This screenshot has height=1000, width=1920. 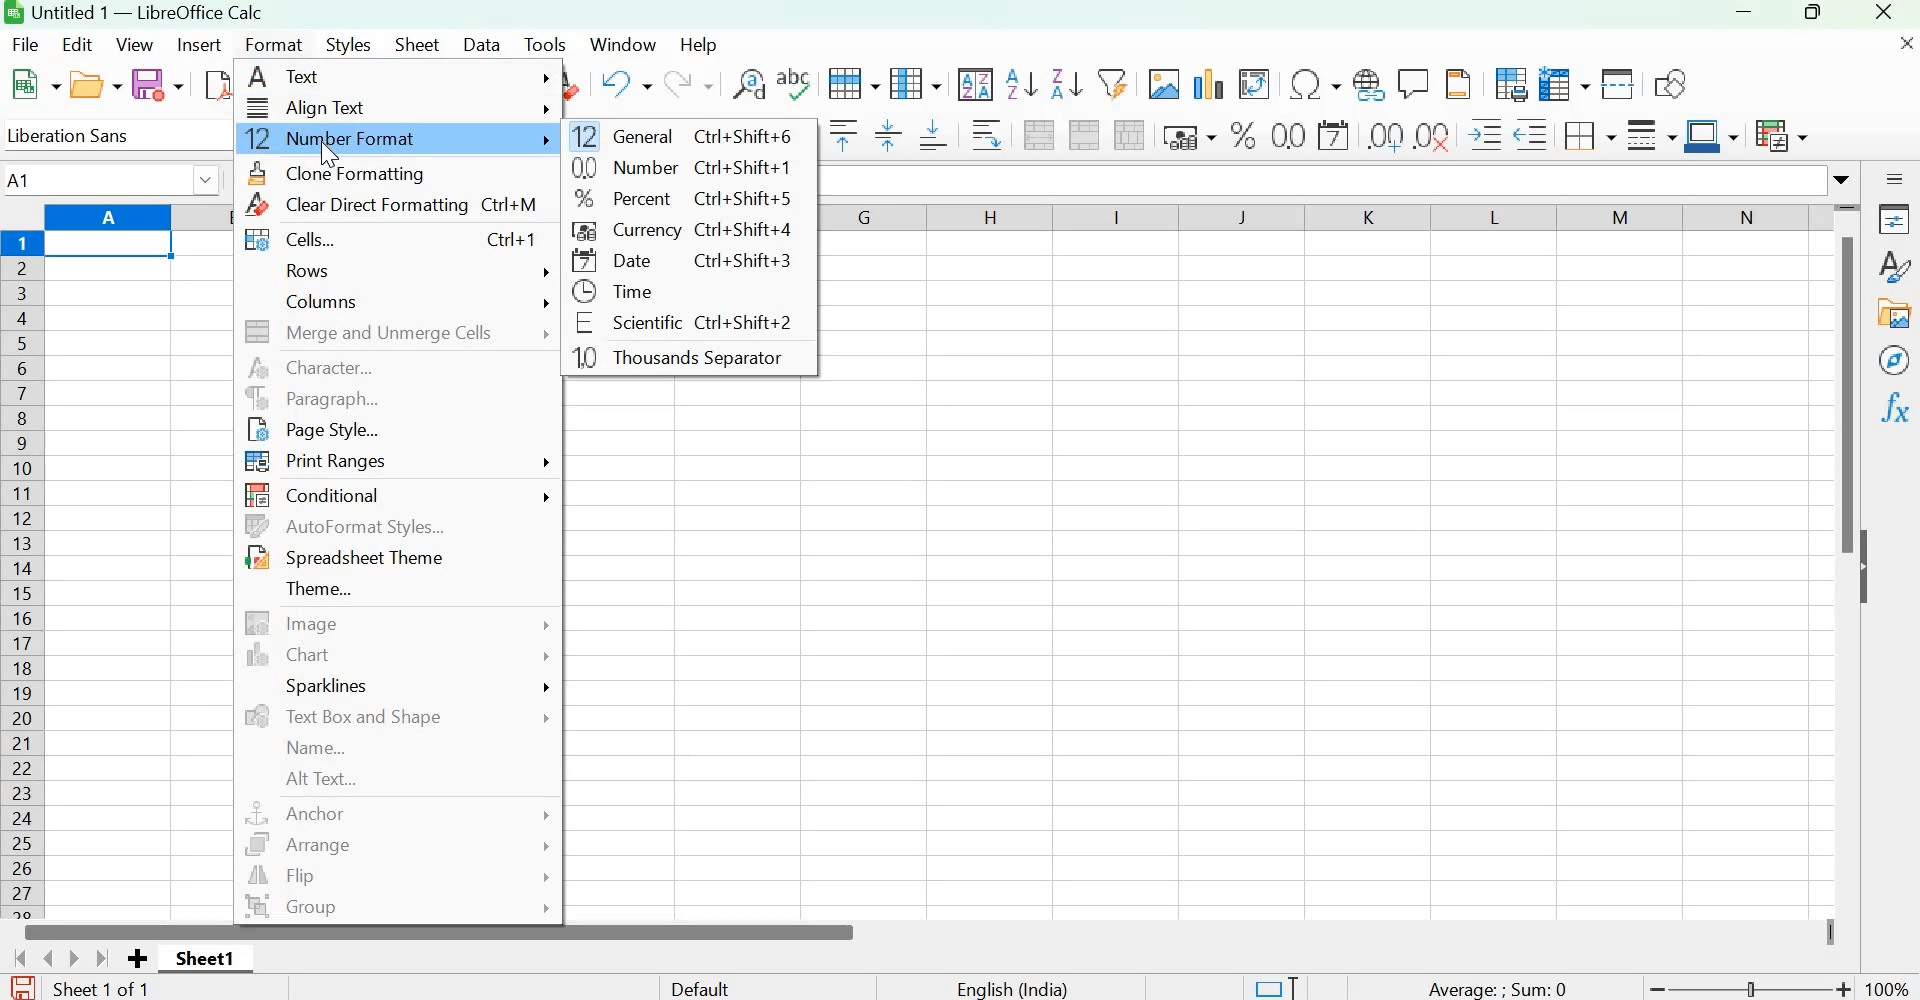 I want to click on Row, so click(x=855, y=83).